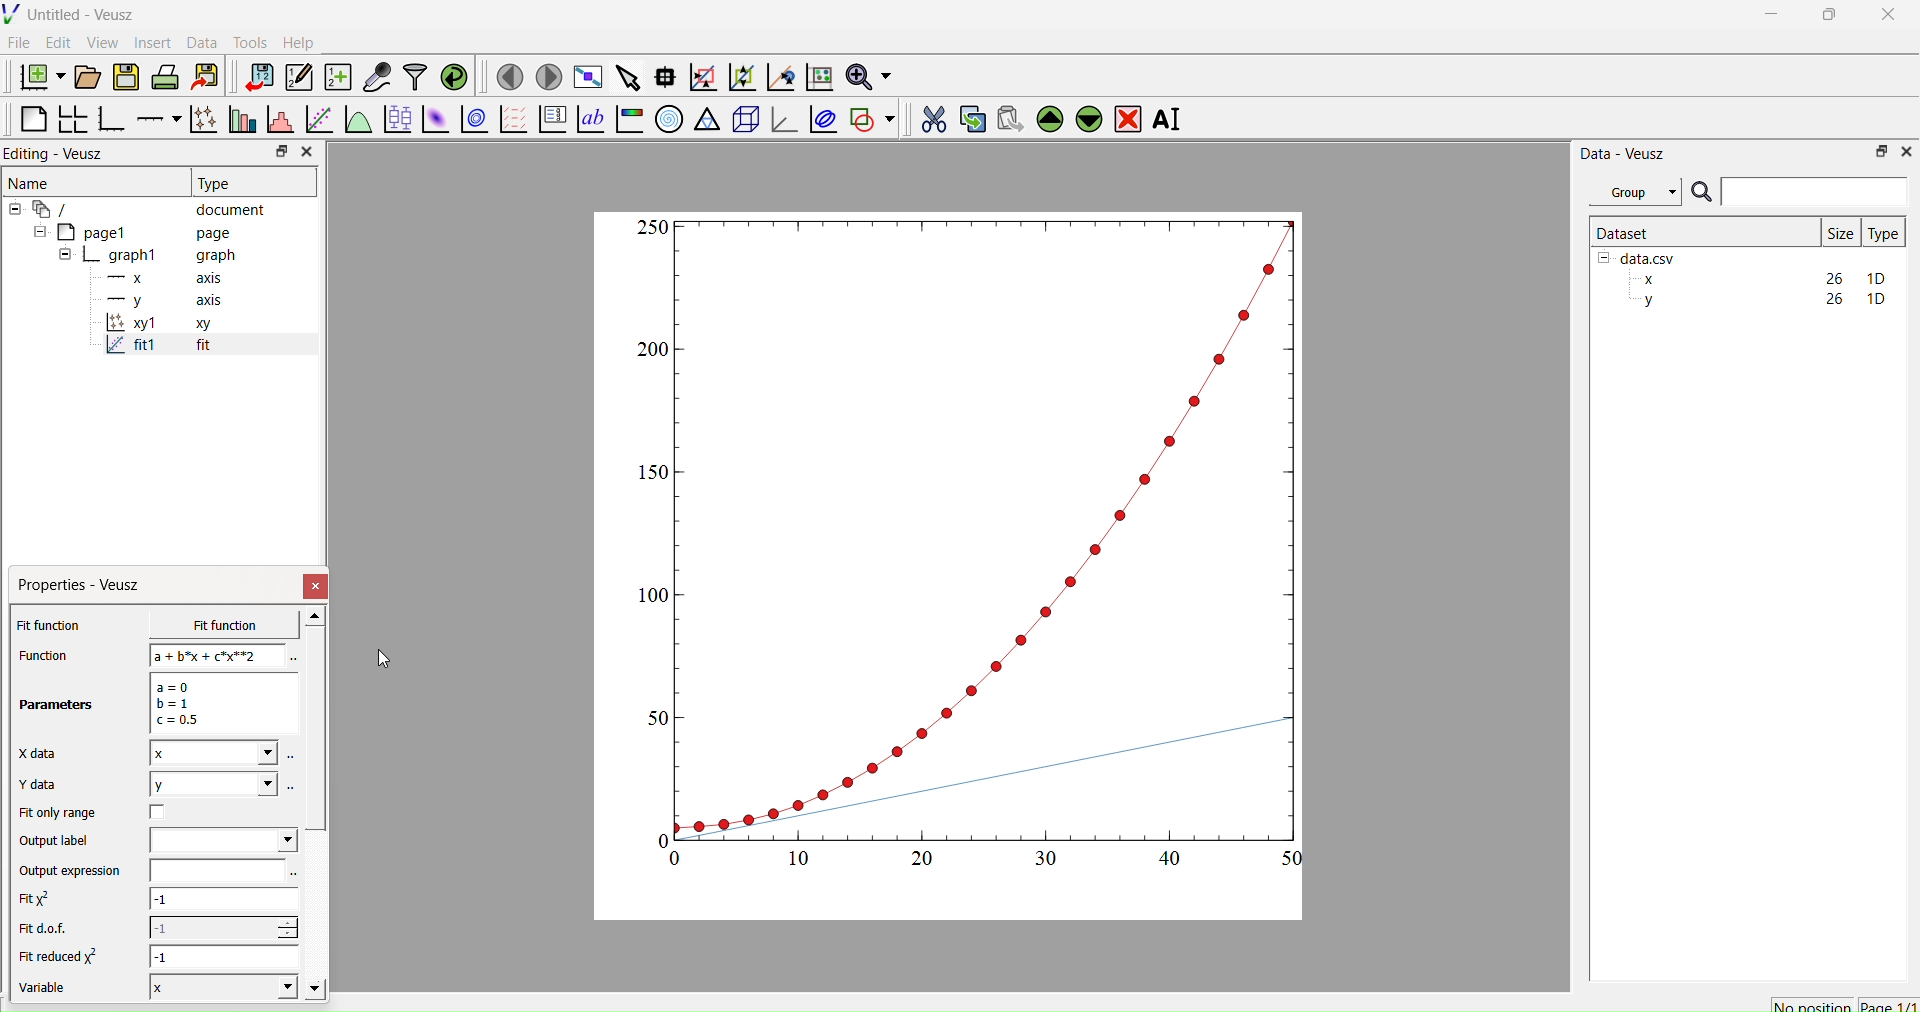  I want to click on Output label, so click(58, 841).